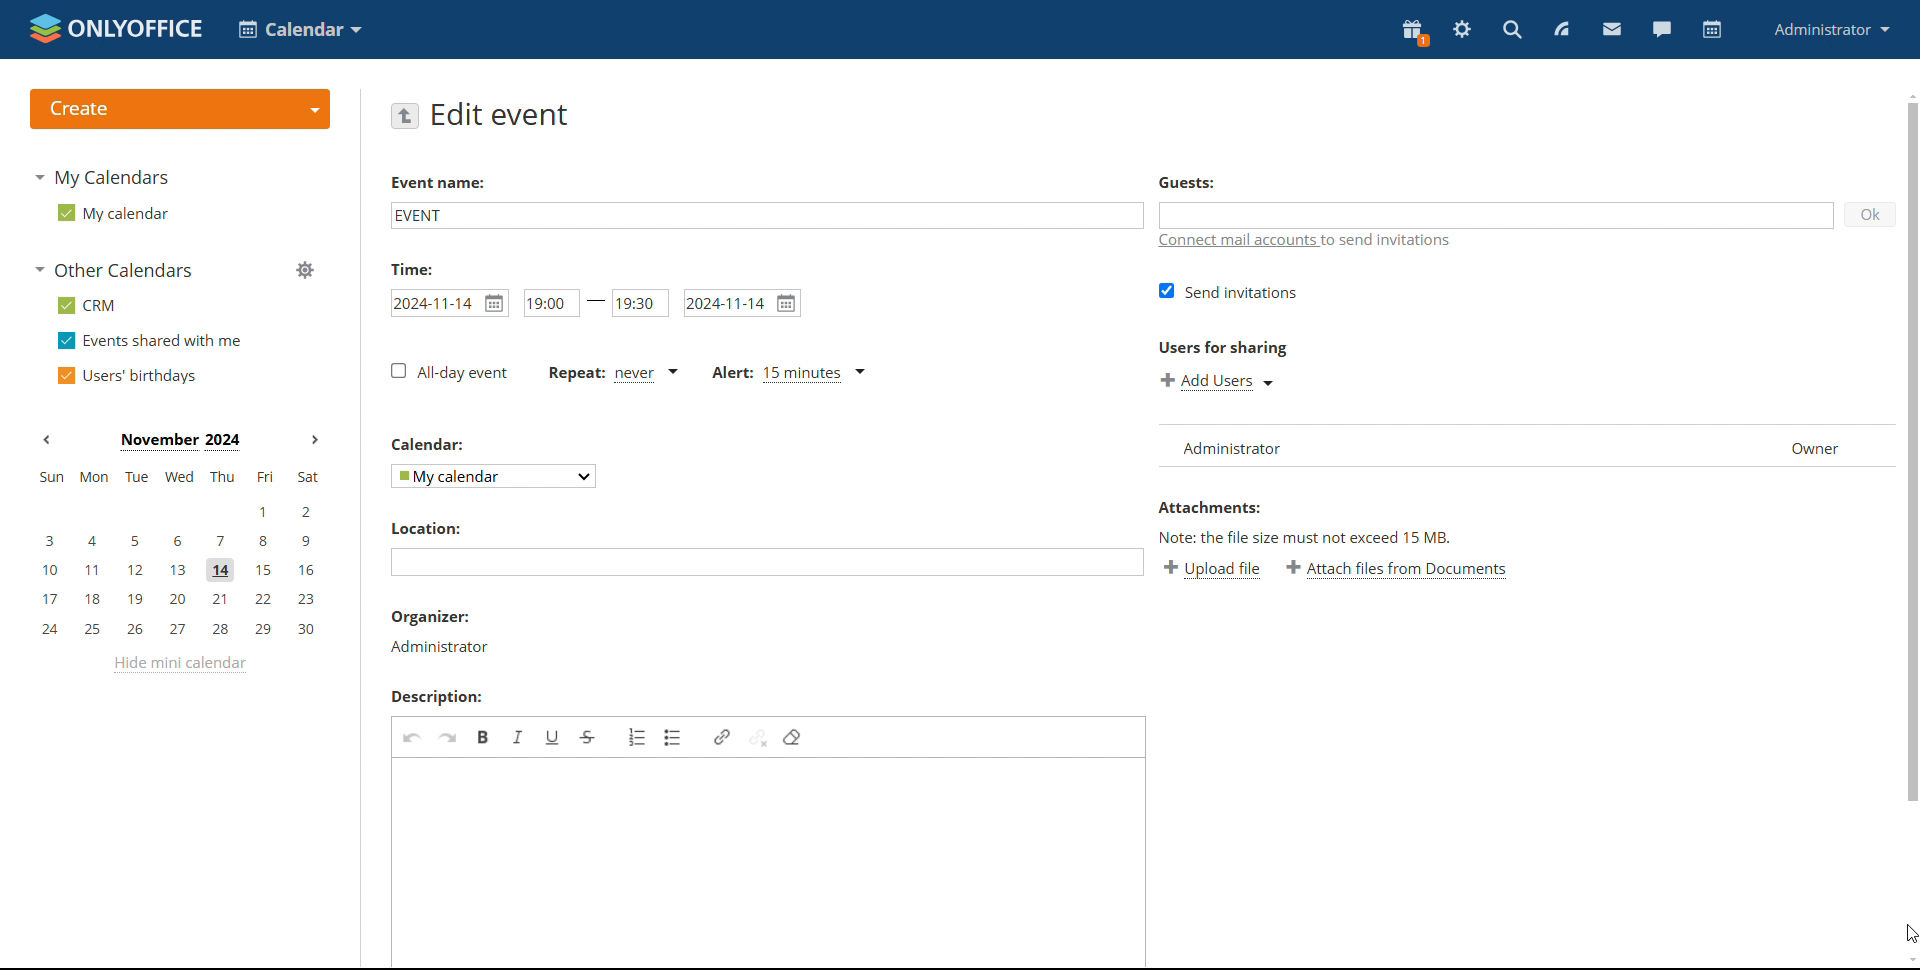 The image size is (1920, 970). What do you see at coordinates (549, 303) in the screenshot?
I see `start time` at bounding box center [549, 303].